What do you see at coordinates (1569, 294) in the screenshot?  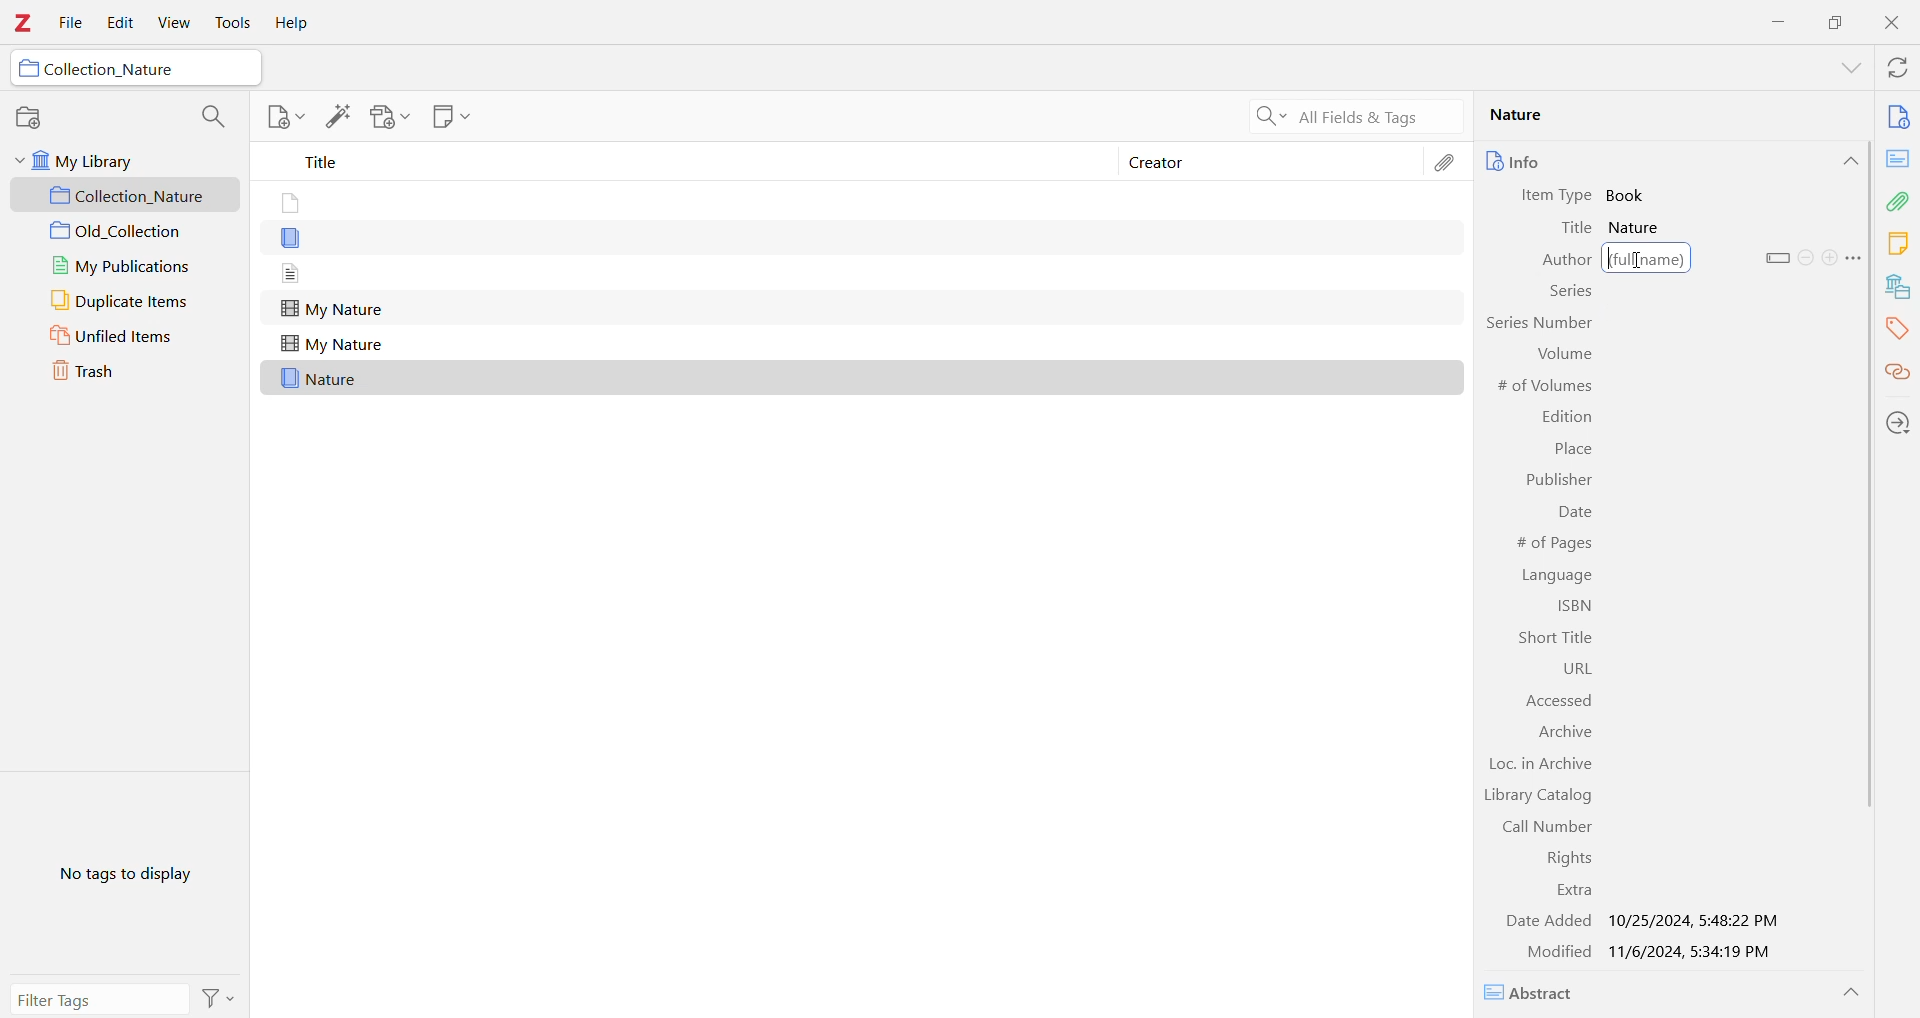 I see `Series` at bounding box center [1569, 294].